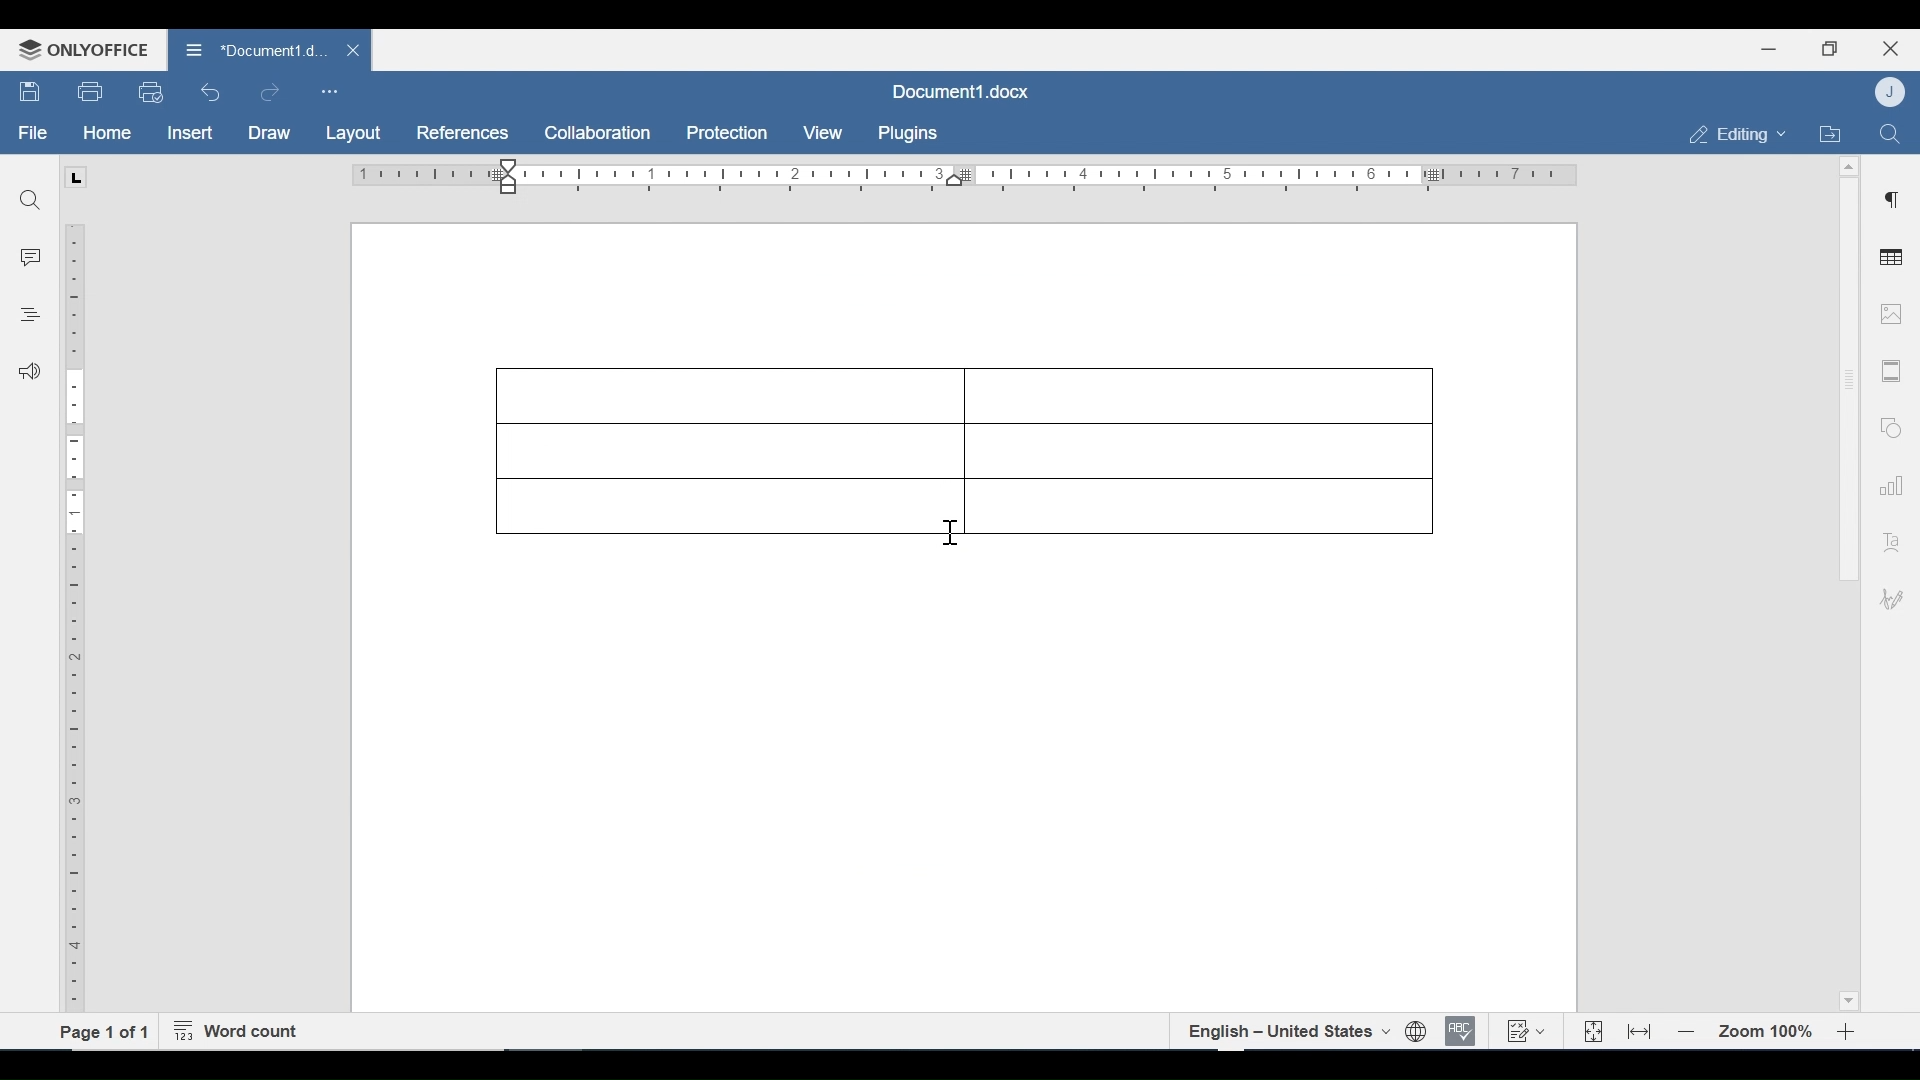 This screenshot has width=1920, height=1080. Describe the element at coordinates (31, 200) in the screenshot. I see `Find` at that location.